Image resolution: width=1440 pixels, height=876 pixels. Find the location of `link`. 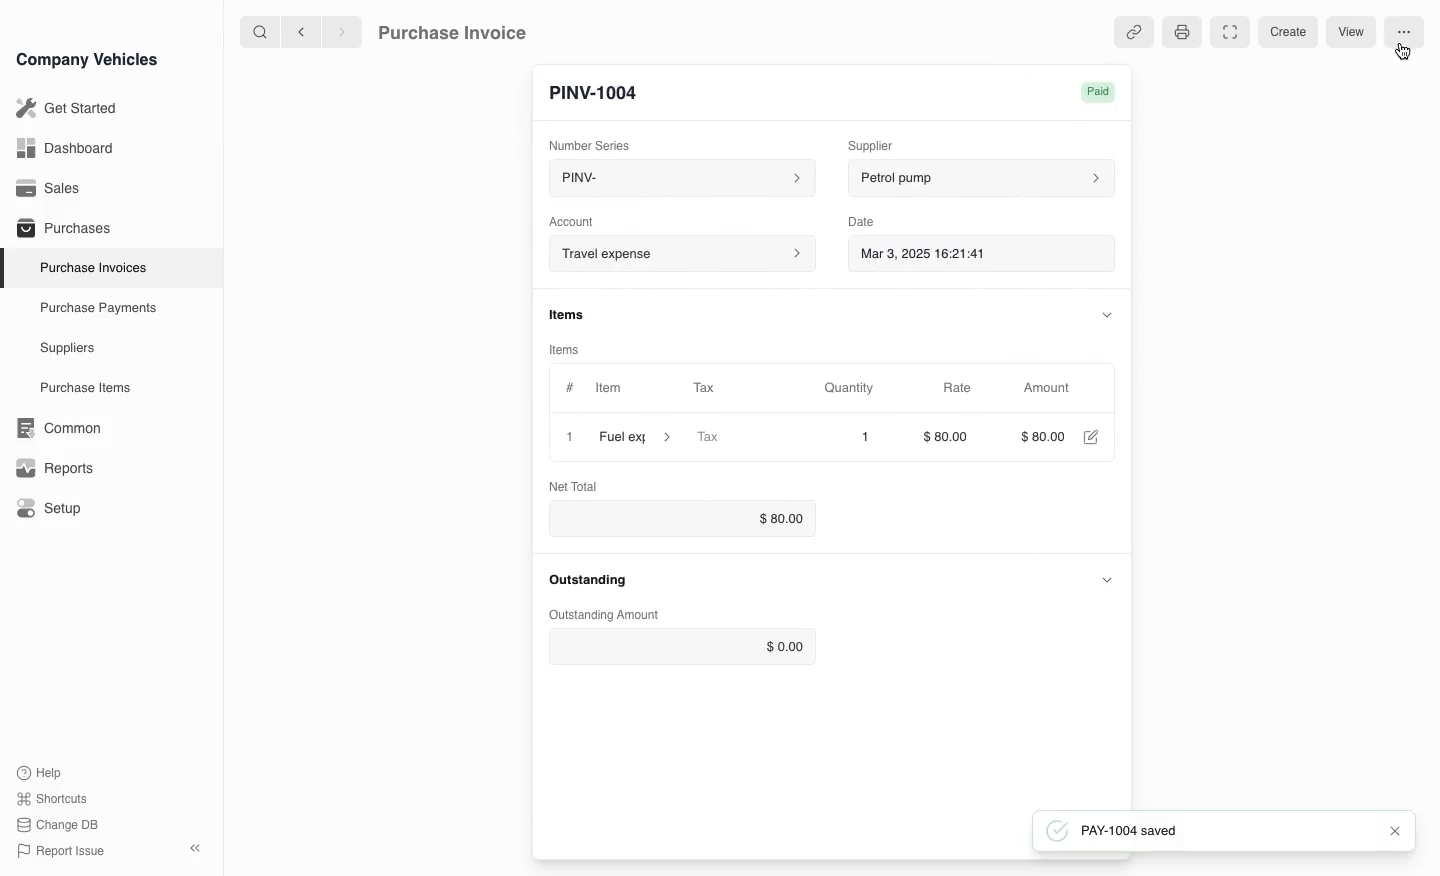

link is located at coordinates (1130, 33).